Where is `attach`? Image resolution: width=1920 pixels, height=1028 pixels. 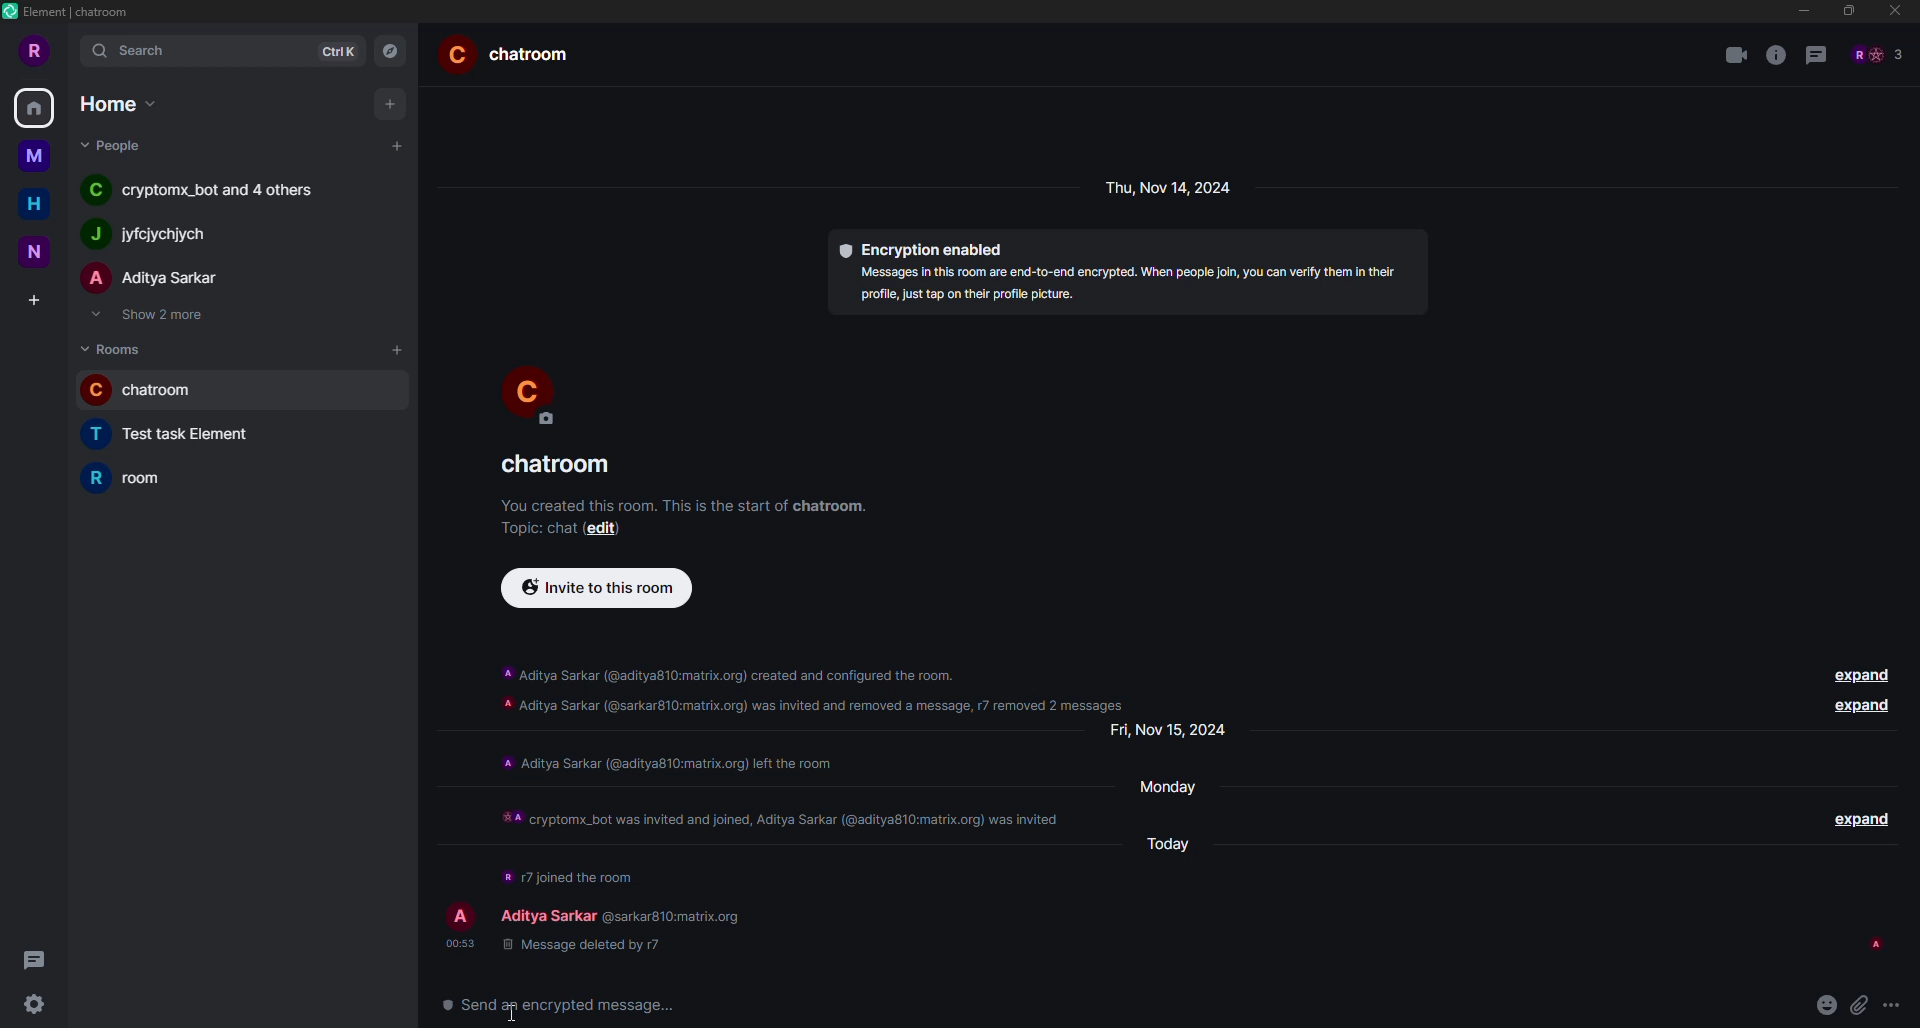
attach is located at coordinates (1860, 1006).